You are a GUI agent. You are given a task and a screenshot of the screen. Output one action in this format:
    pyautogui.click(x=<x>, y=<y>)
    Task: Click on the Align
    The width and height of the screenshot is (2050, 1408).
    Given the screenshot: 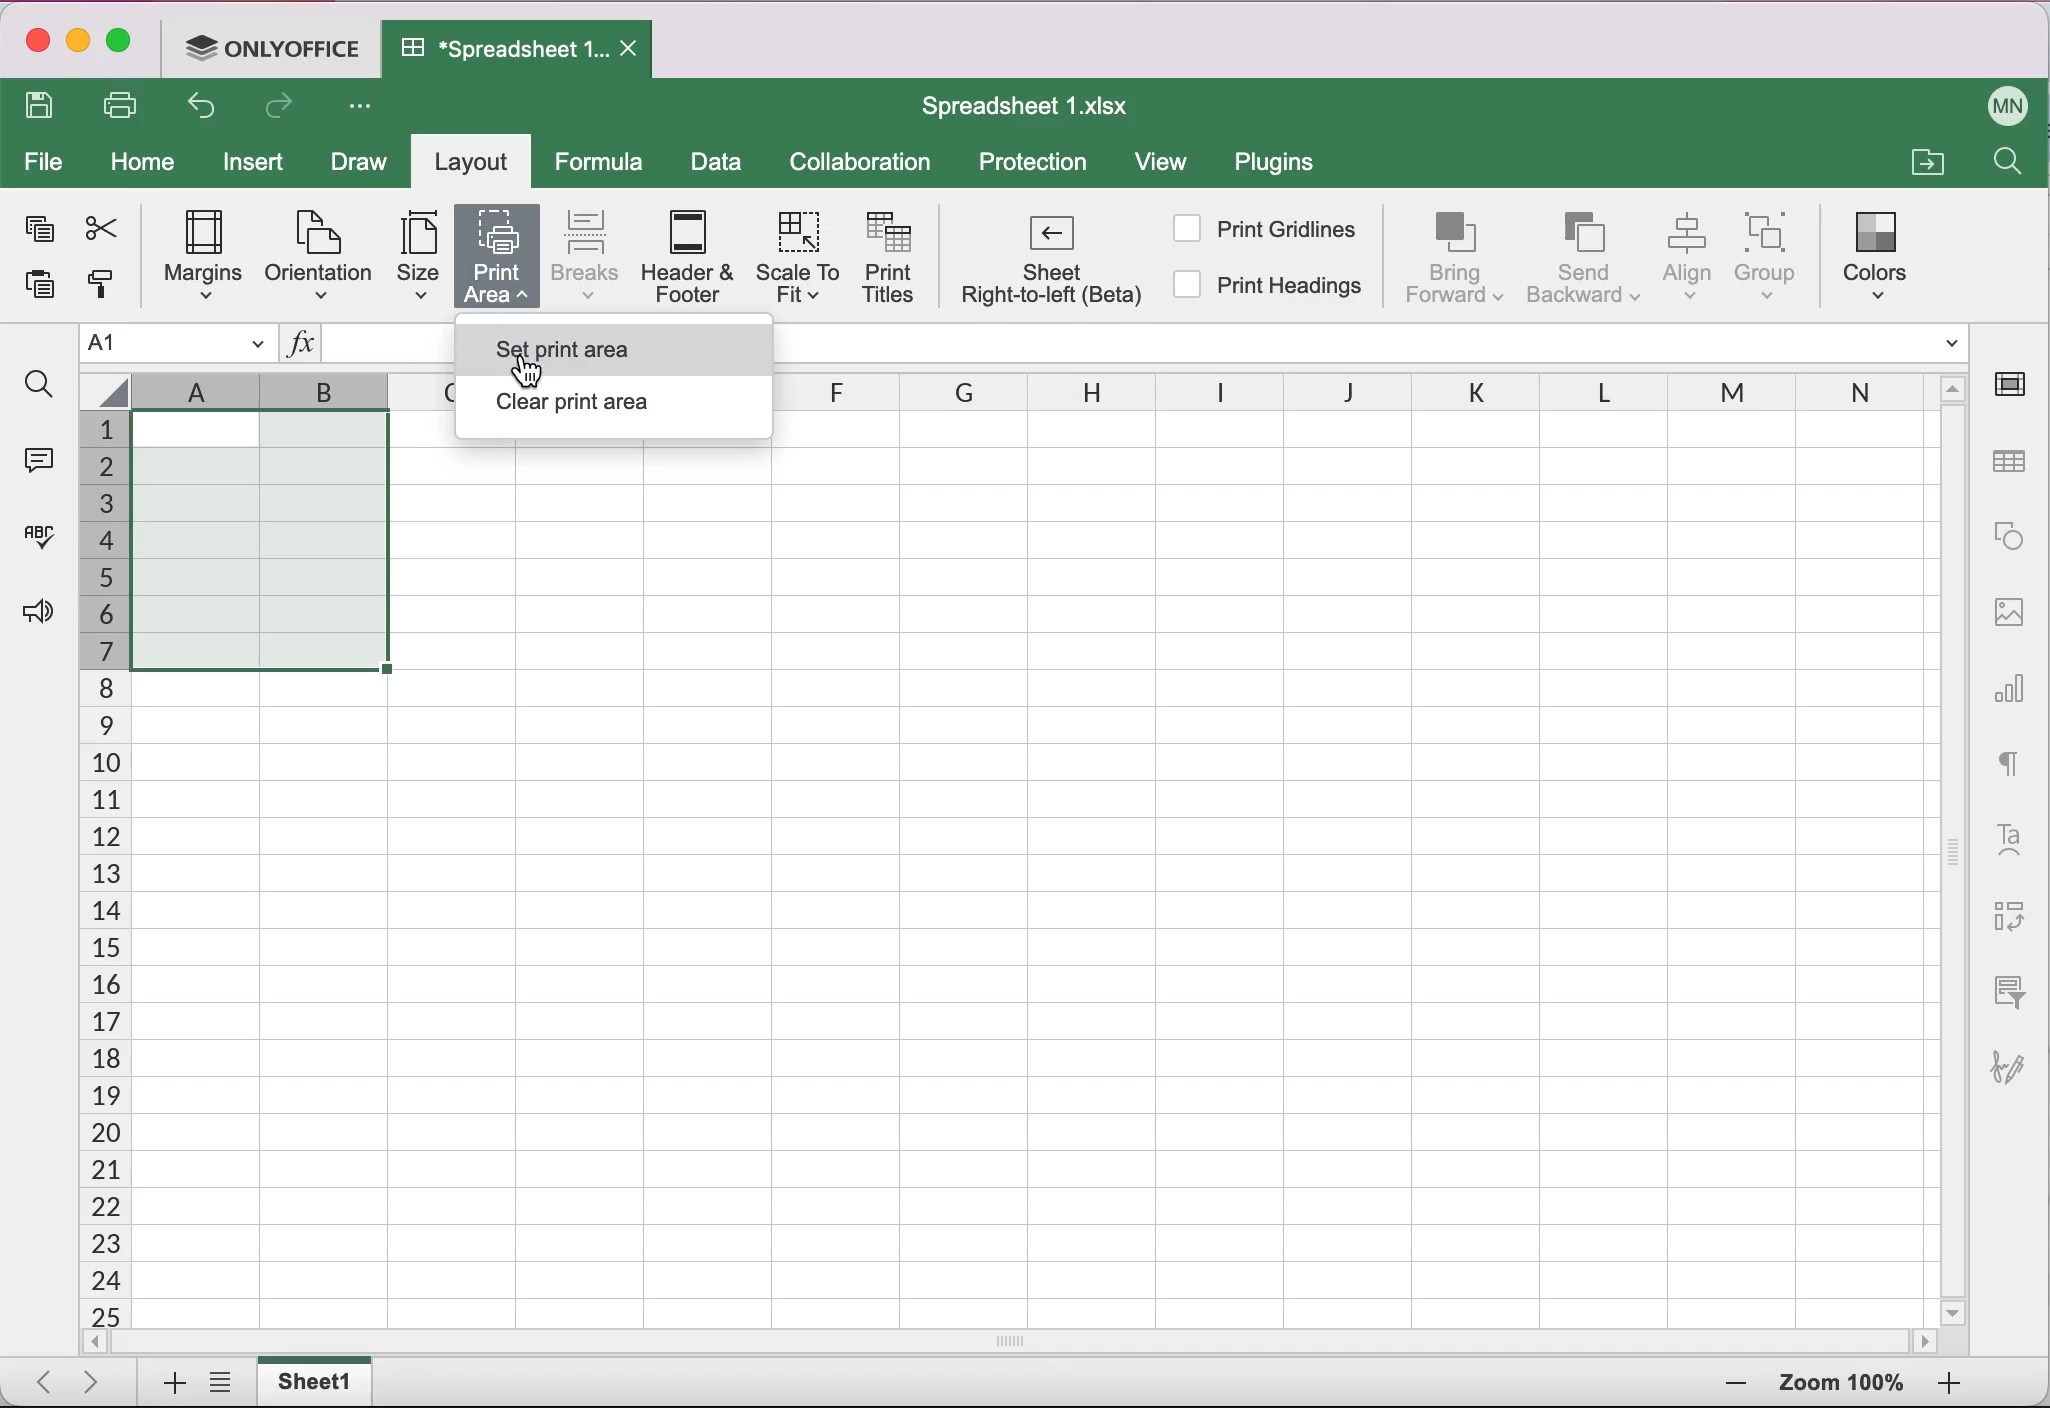 What is the action you would take?
    pyautogui.click(x=1690, y=257)
    